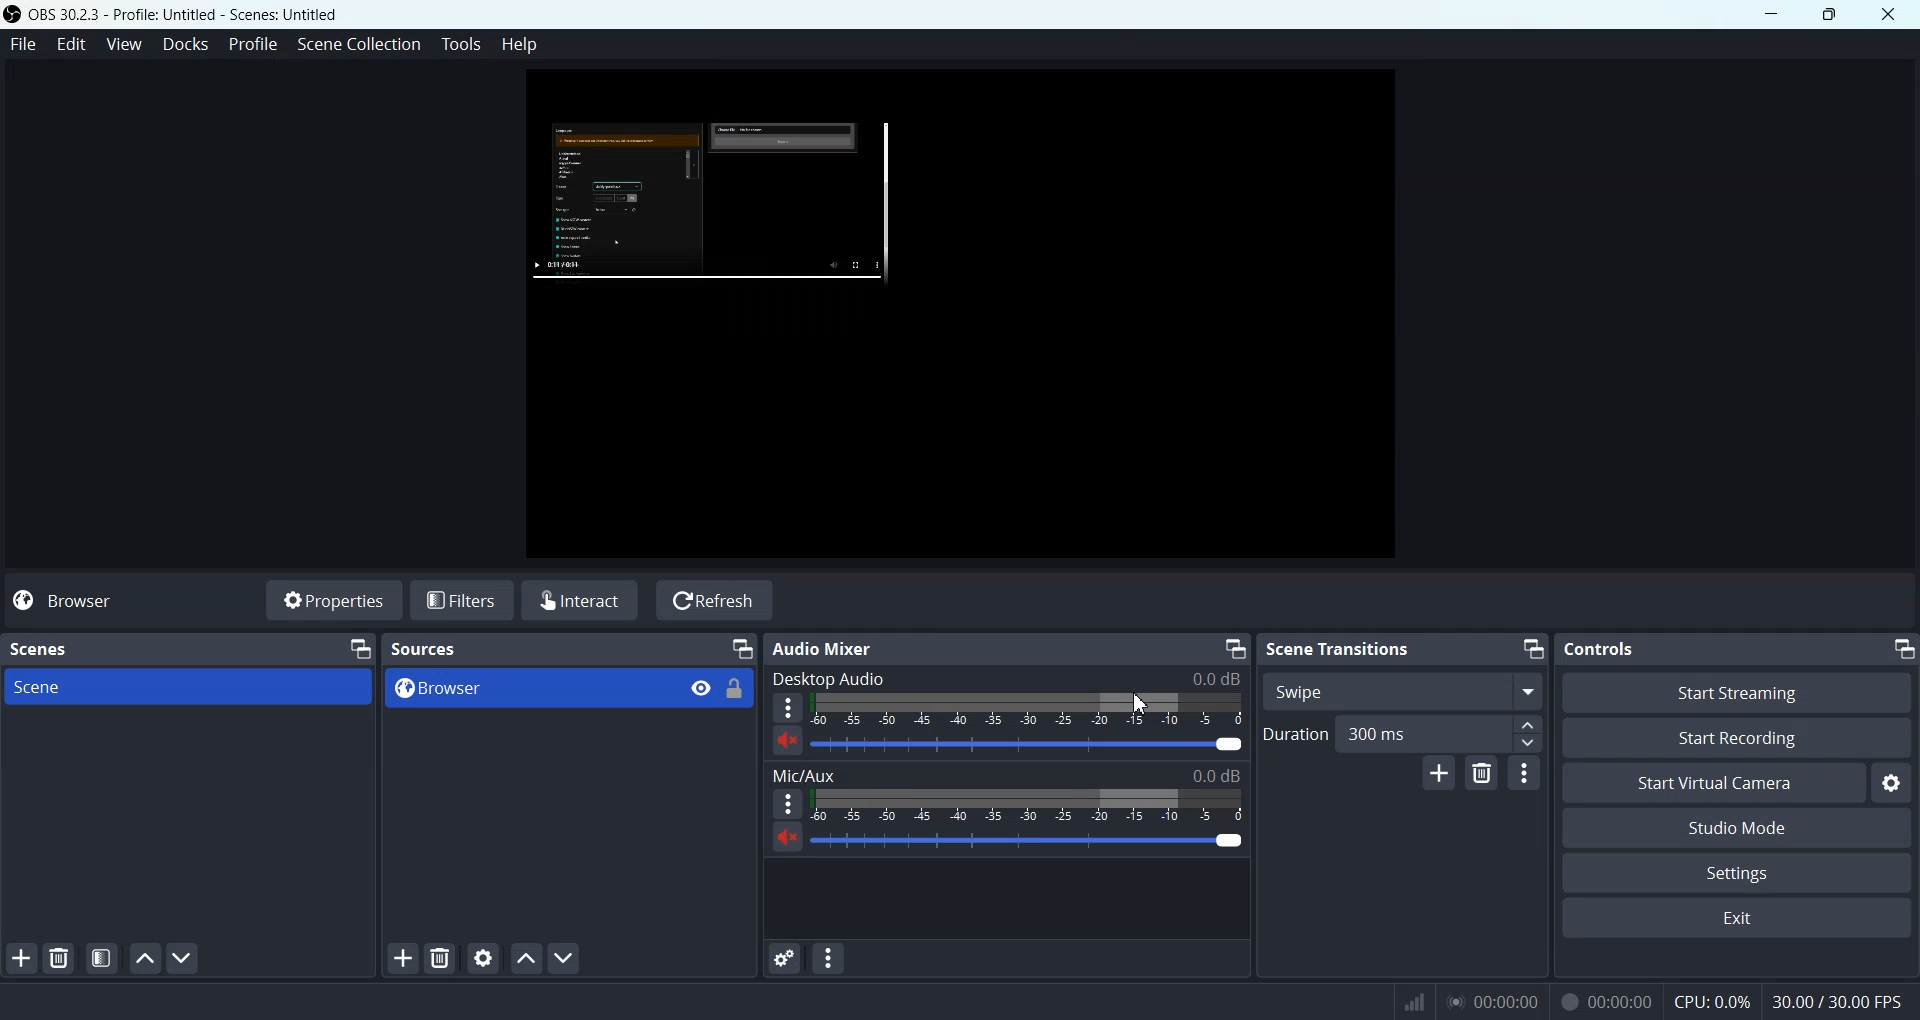  What do you see at coordinates (828, 957) in the screenshot?
I see `Audio mixer Menu` at bounding box center [828, 957].